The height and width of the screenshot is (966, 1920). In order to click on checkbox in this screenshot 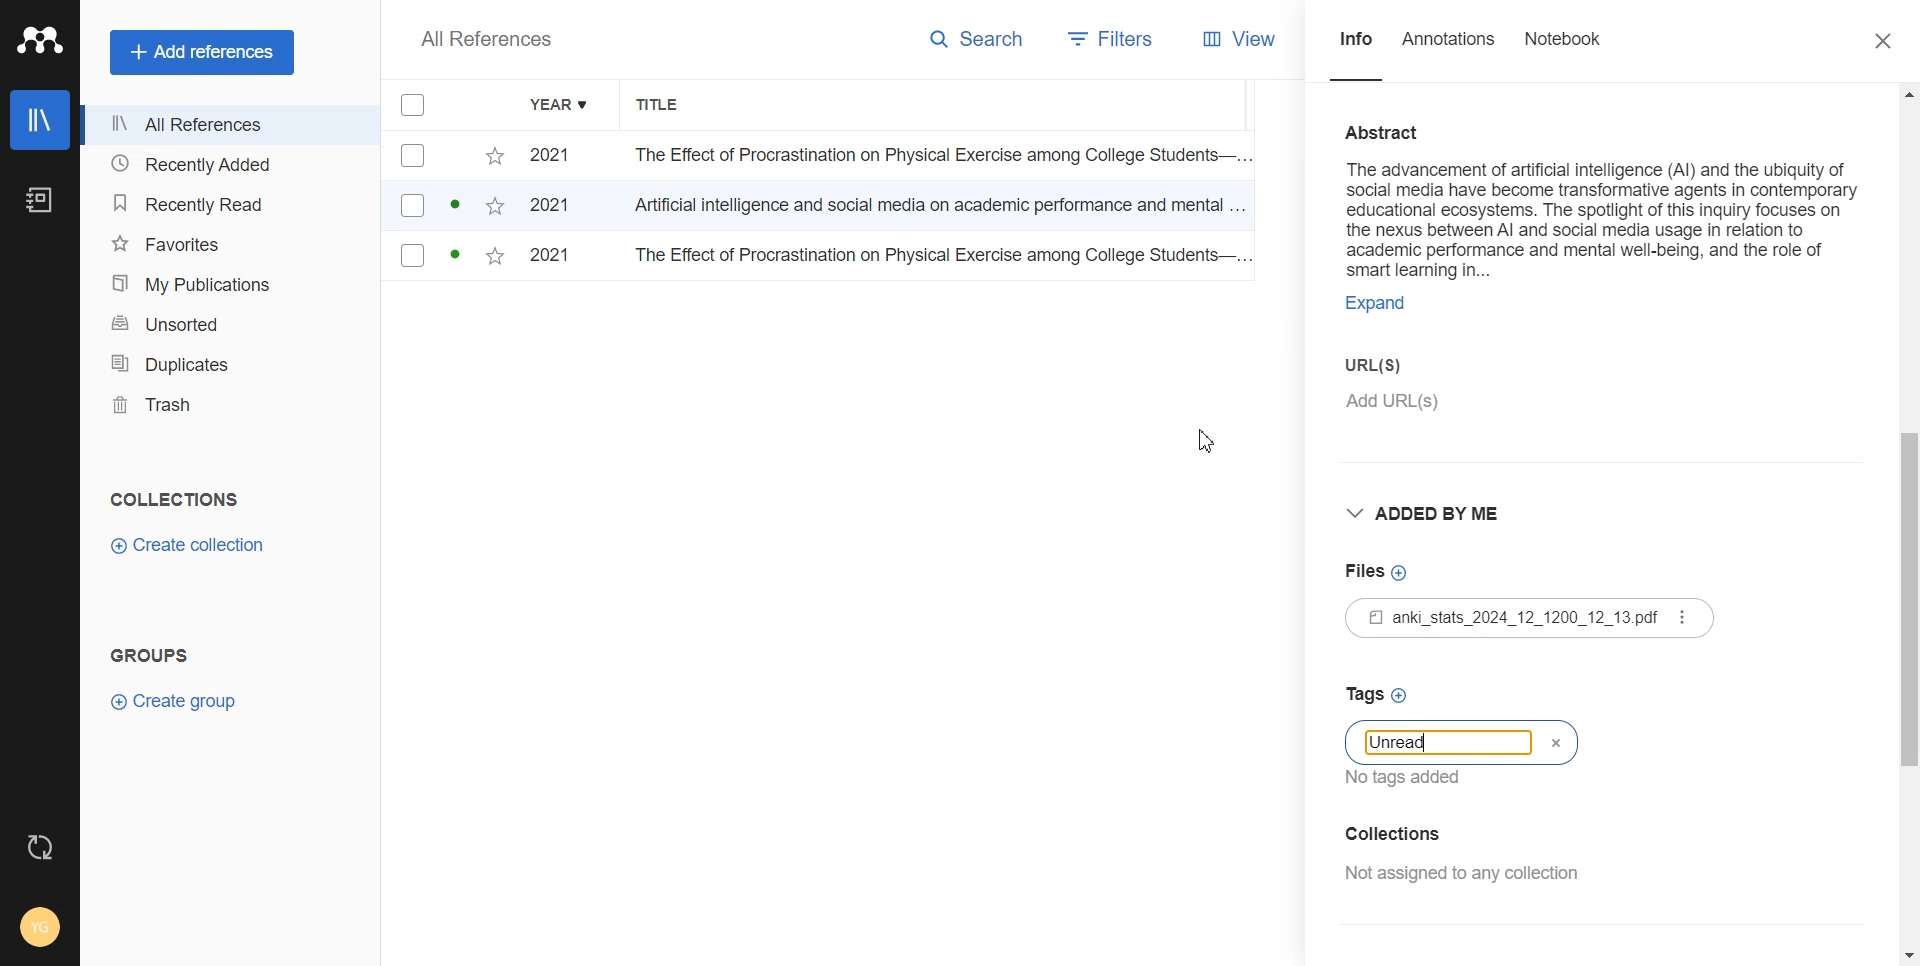, I will do `click(447, 207)`.